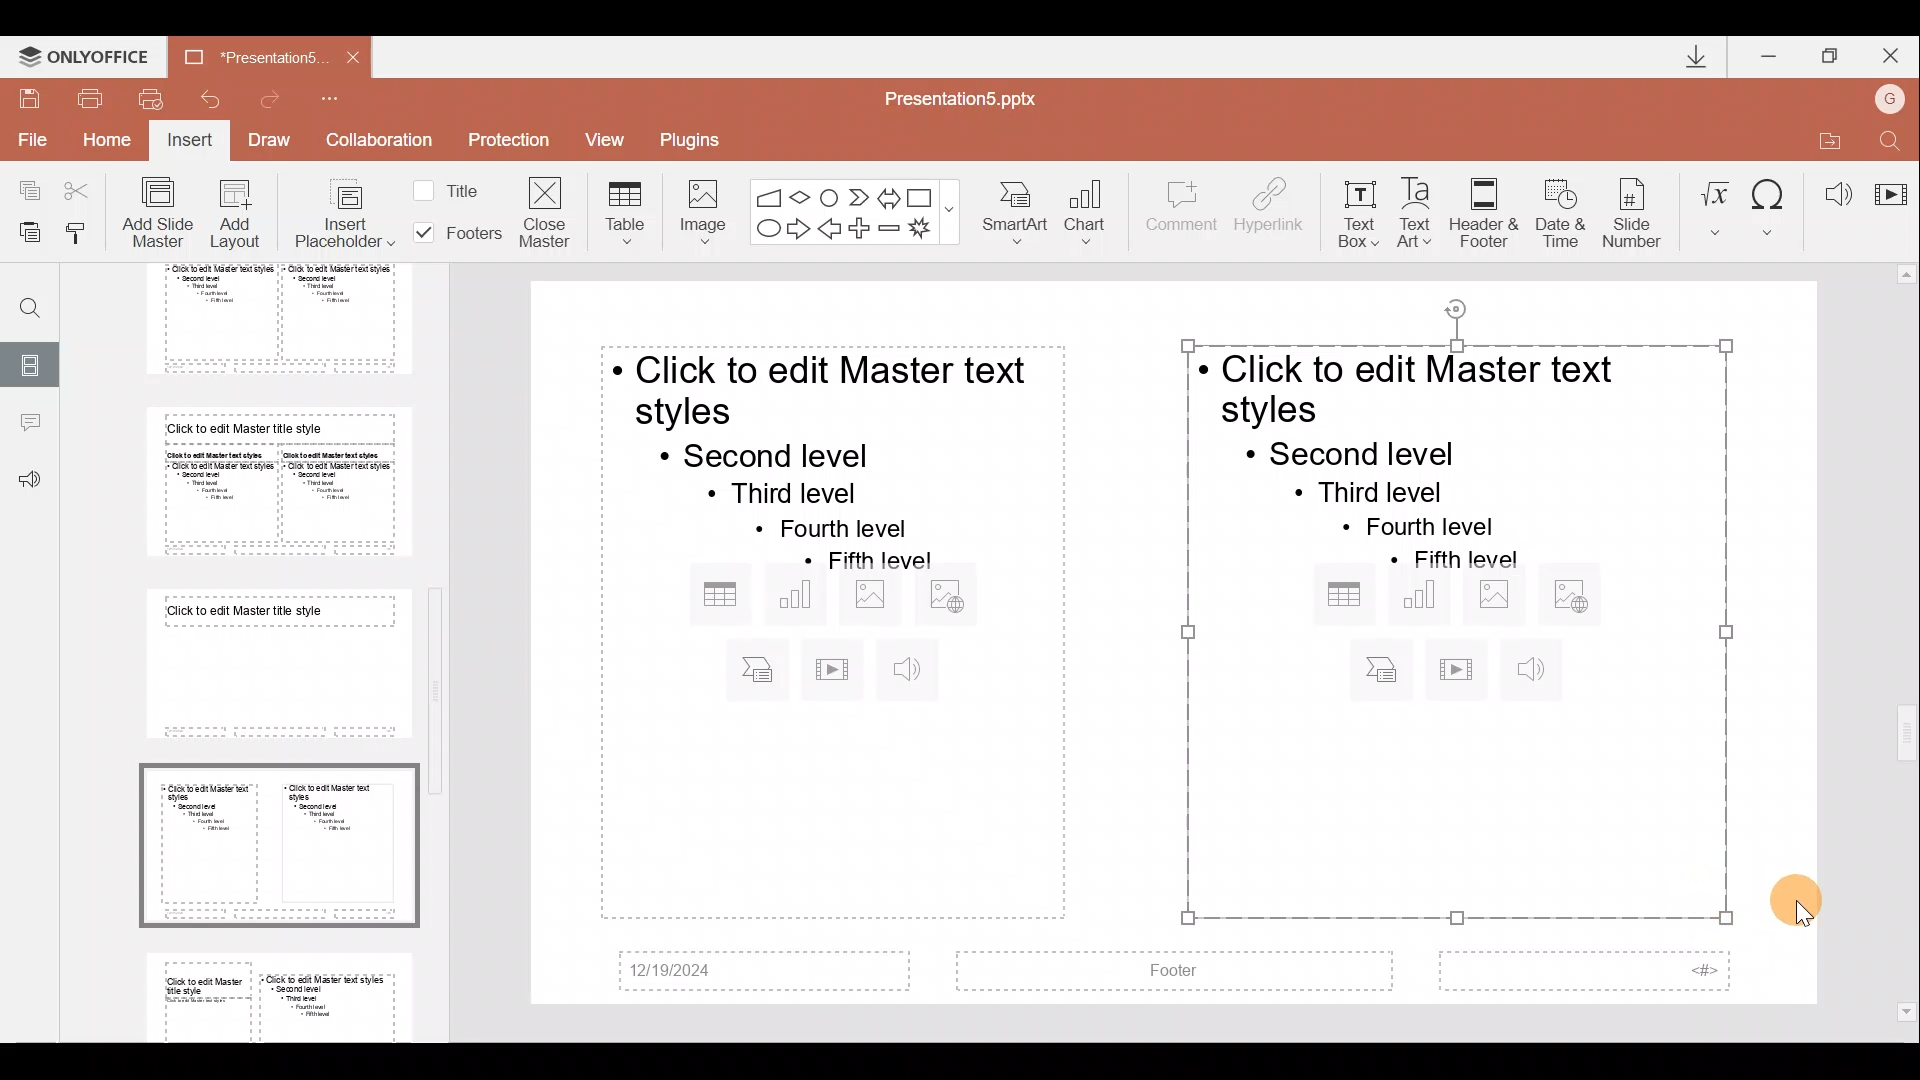 This screenshot has height=1080, width=1920. I want to click on Symbol, so click(1771, 205).